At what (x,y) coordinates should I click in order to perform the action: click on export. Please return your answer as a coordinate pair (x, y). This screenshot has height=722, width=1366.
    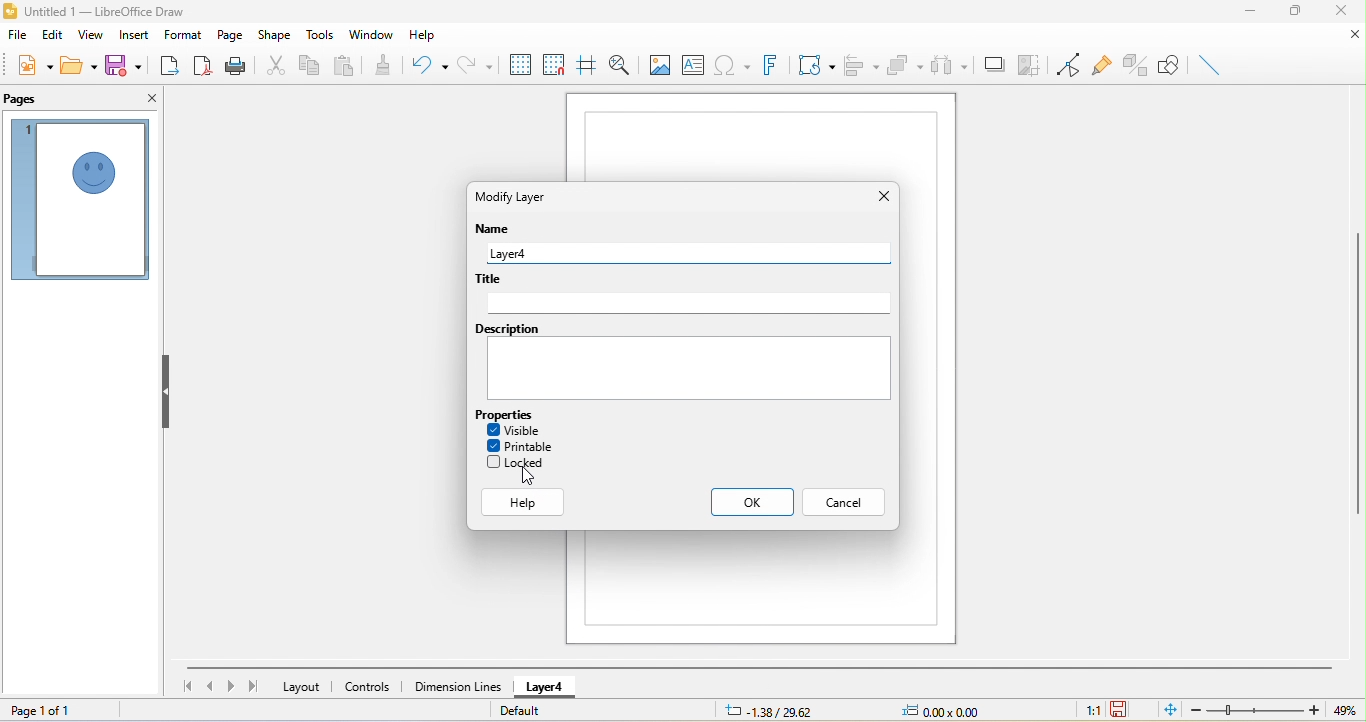
    Looking at the image, I should click on (167, 63).